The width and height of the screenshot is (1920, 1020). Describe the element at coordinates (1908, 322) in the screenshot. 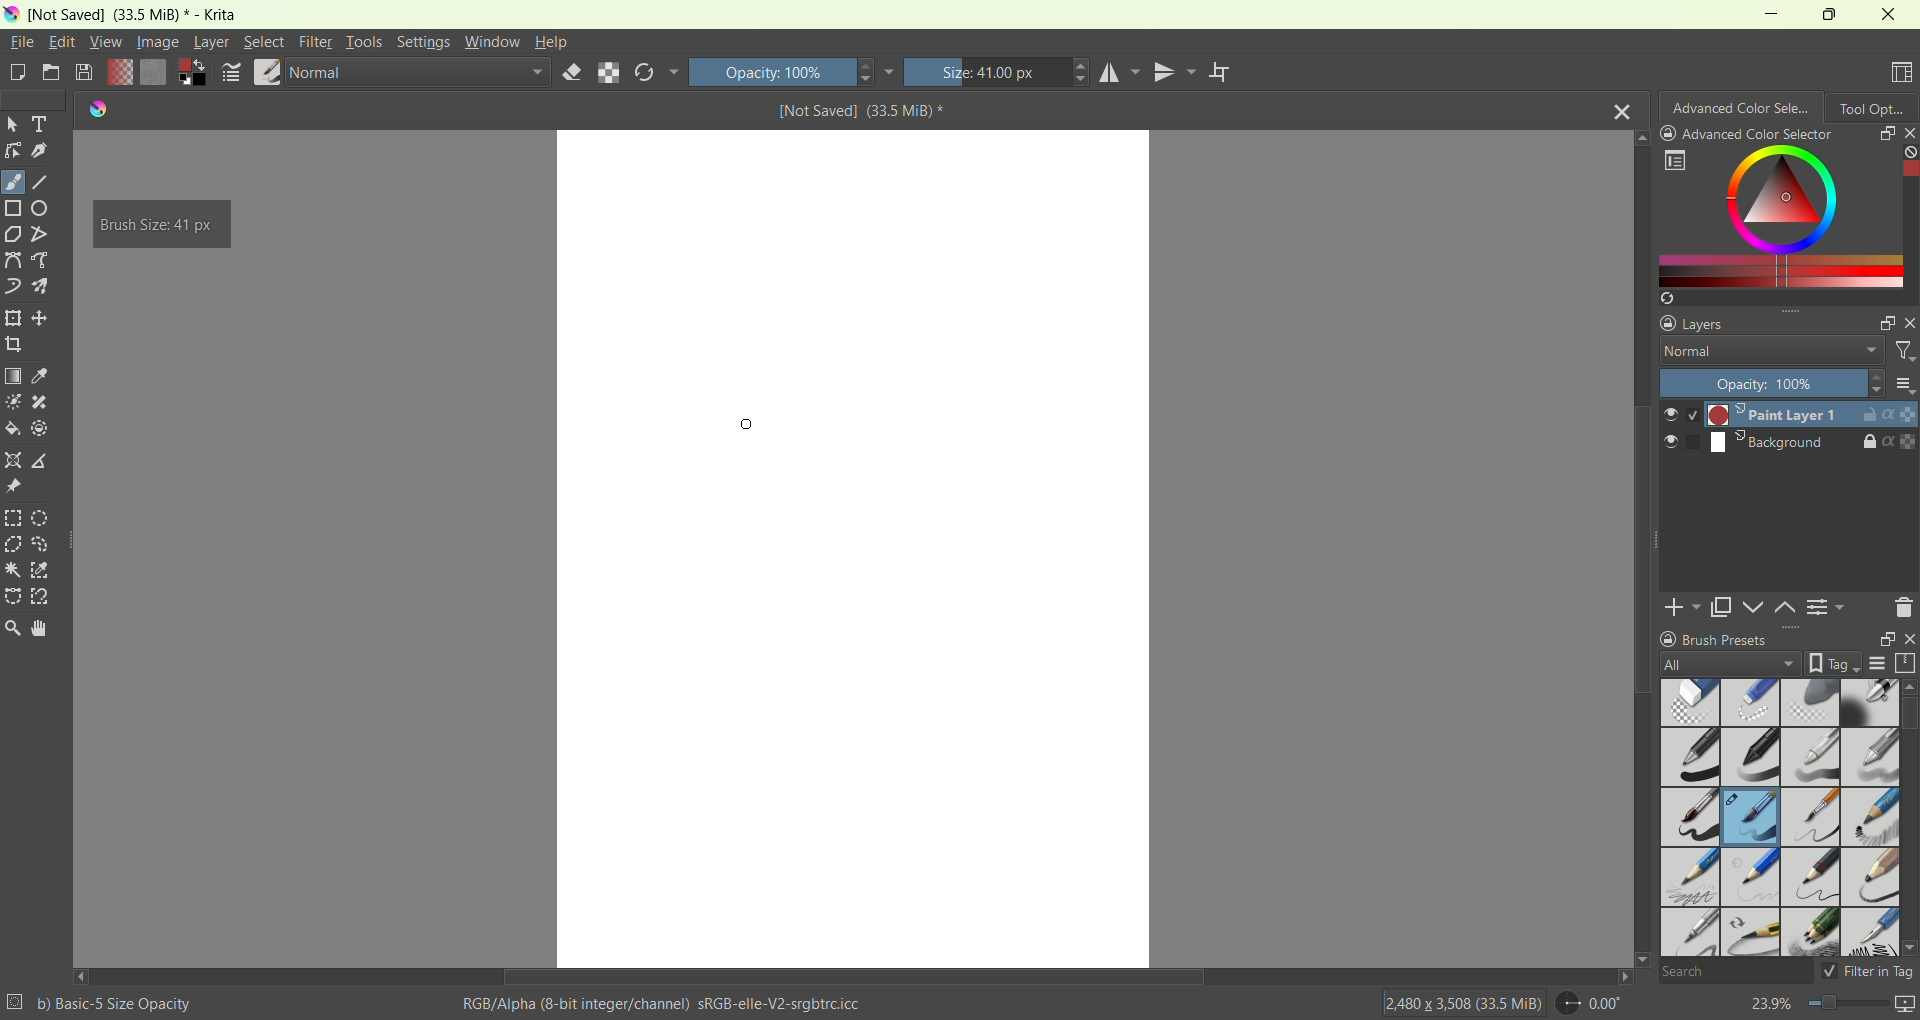

I see `close docker` at that location.